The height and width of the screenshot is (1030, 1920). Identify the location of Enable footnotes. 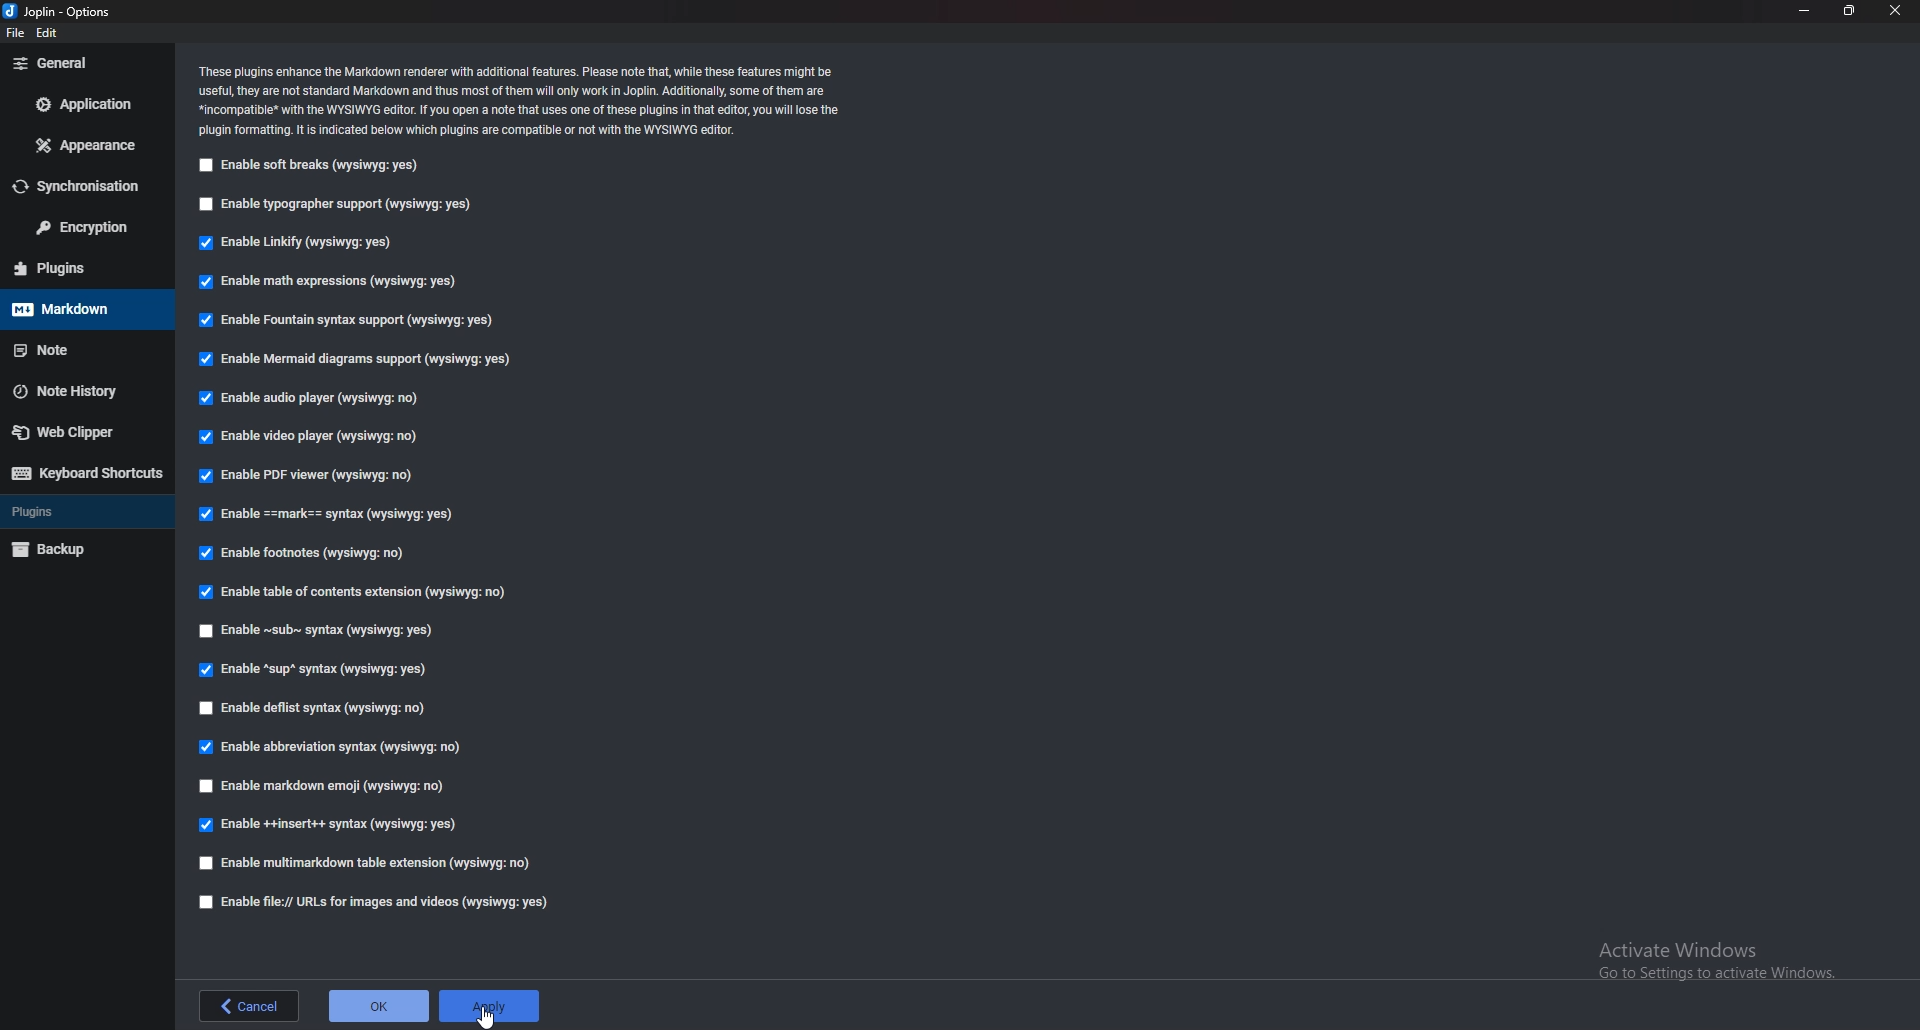
(305, 552).